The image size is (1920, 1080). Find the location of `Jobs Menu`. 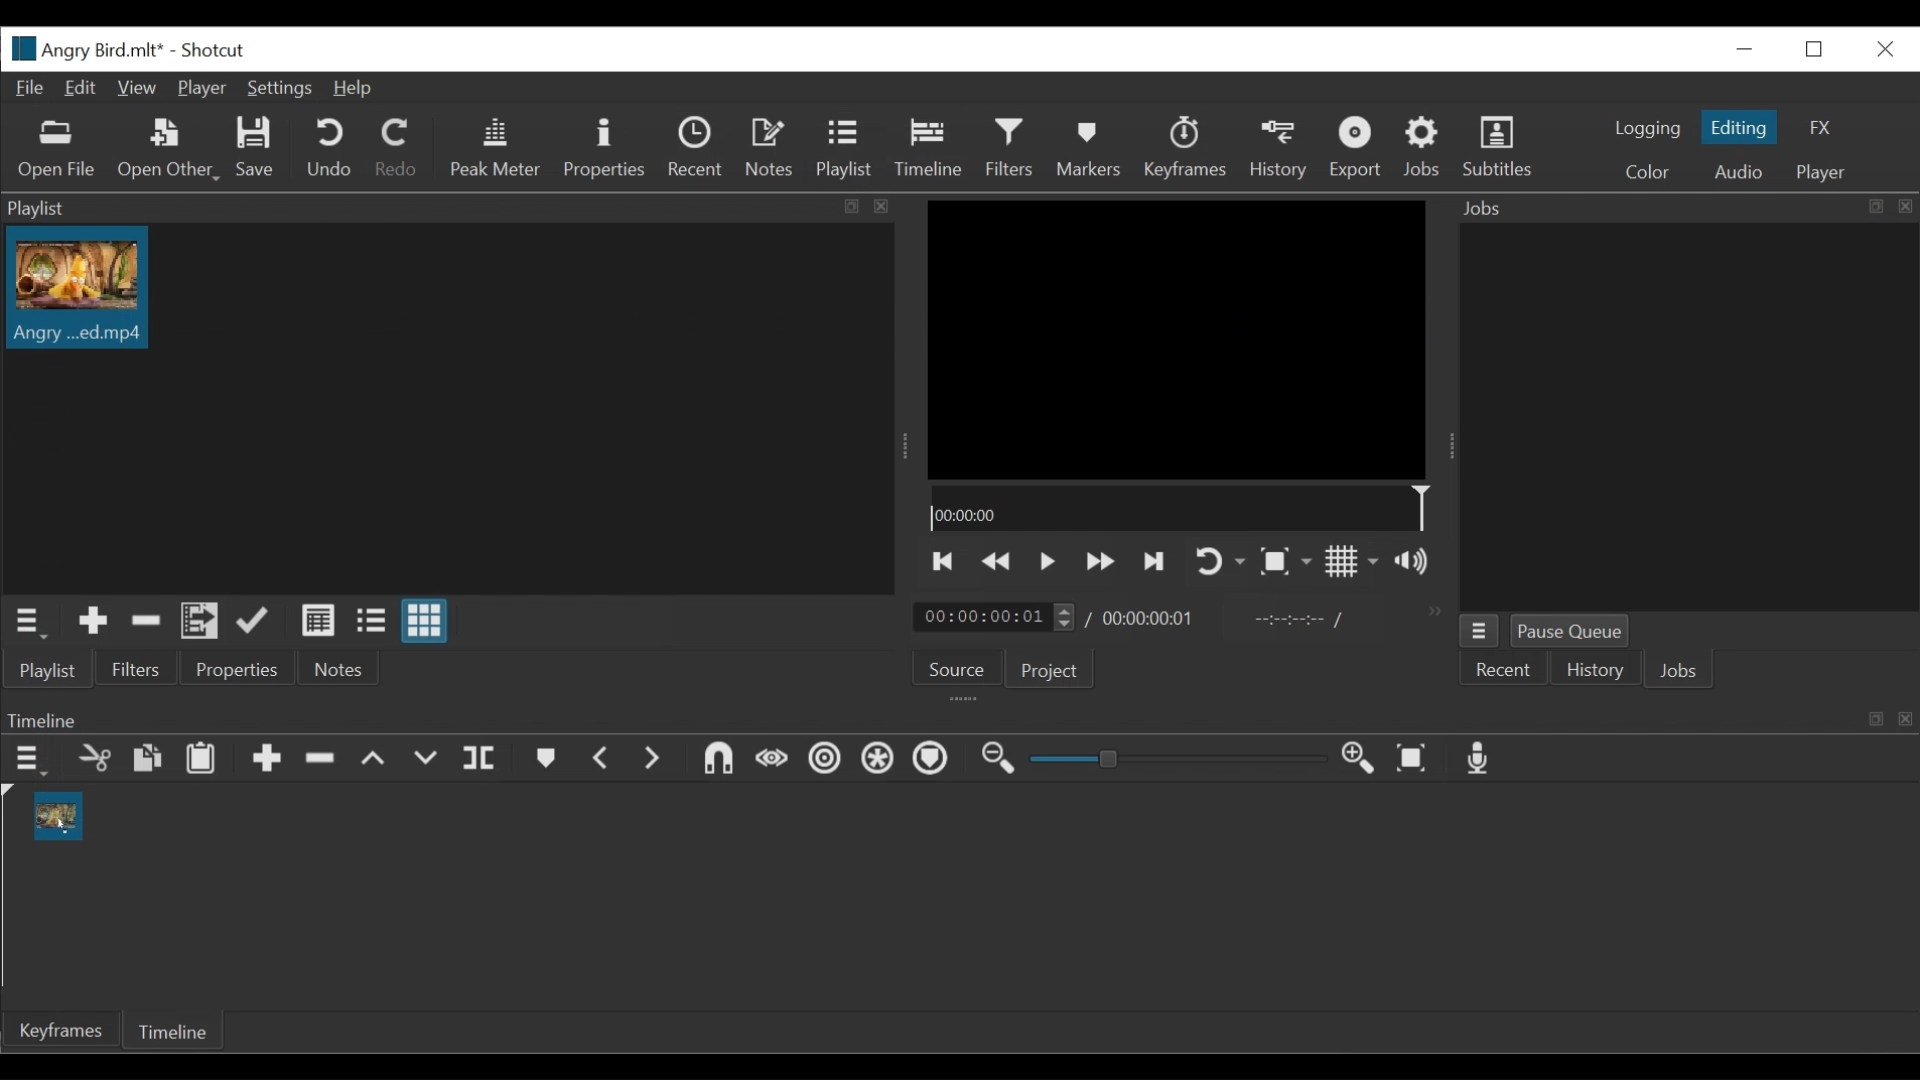

Jobs Menu is located at coordinates (1478, 631).